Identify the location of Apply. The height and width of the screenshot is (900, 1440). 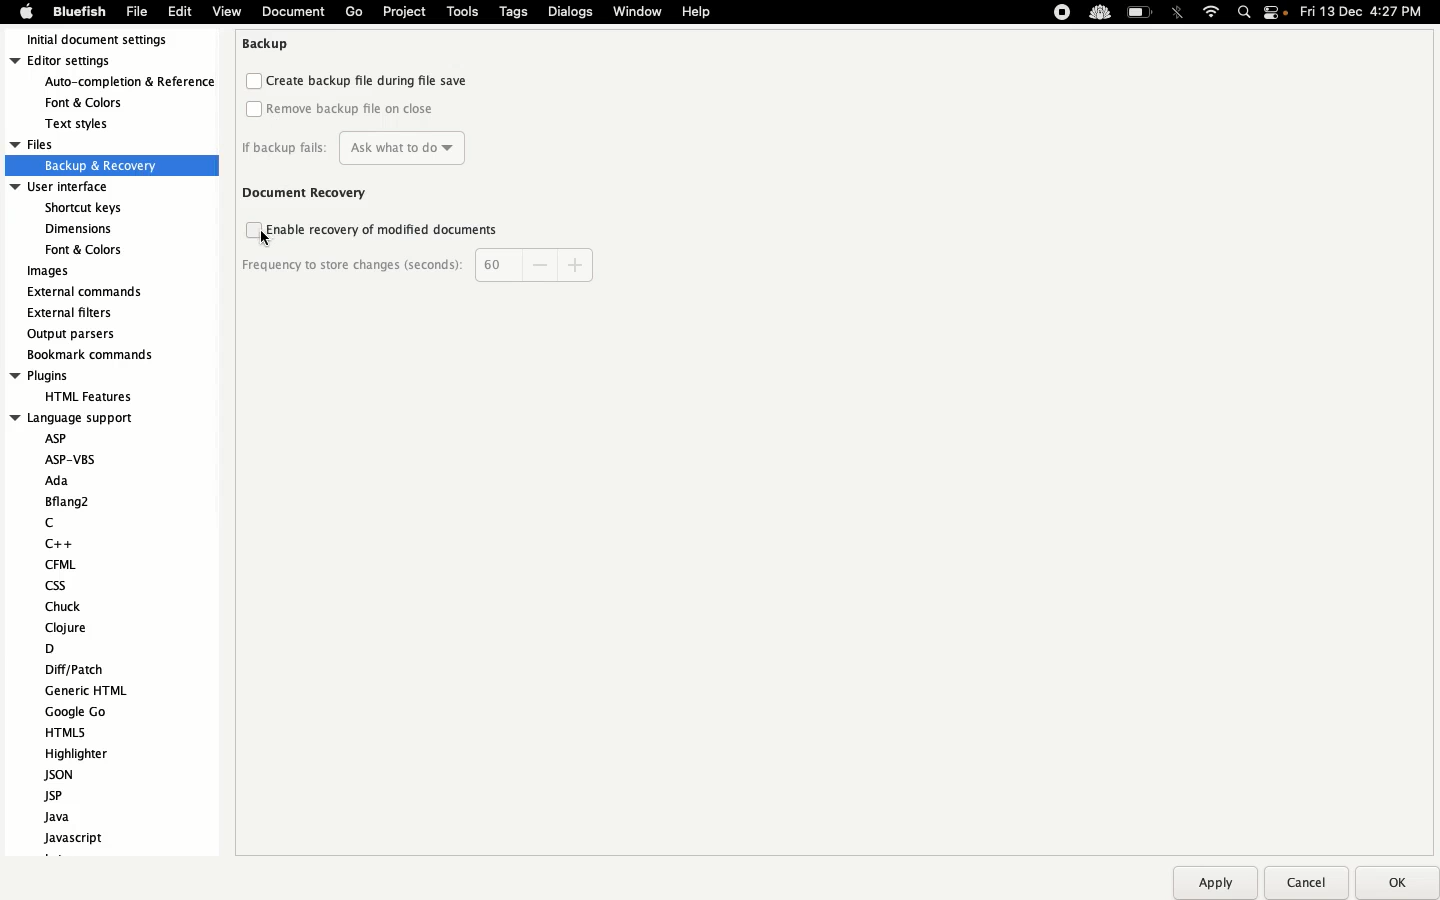
(1224, 880).